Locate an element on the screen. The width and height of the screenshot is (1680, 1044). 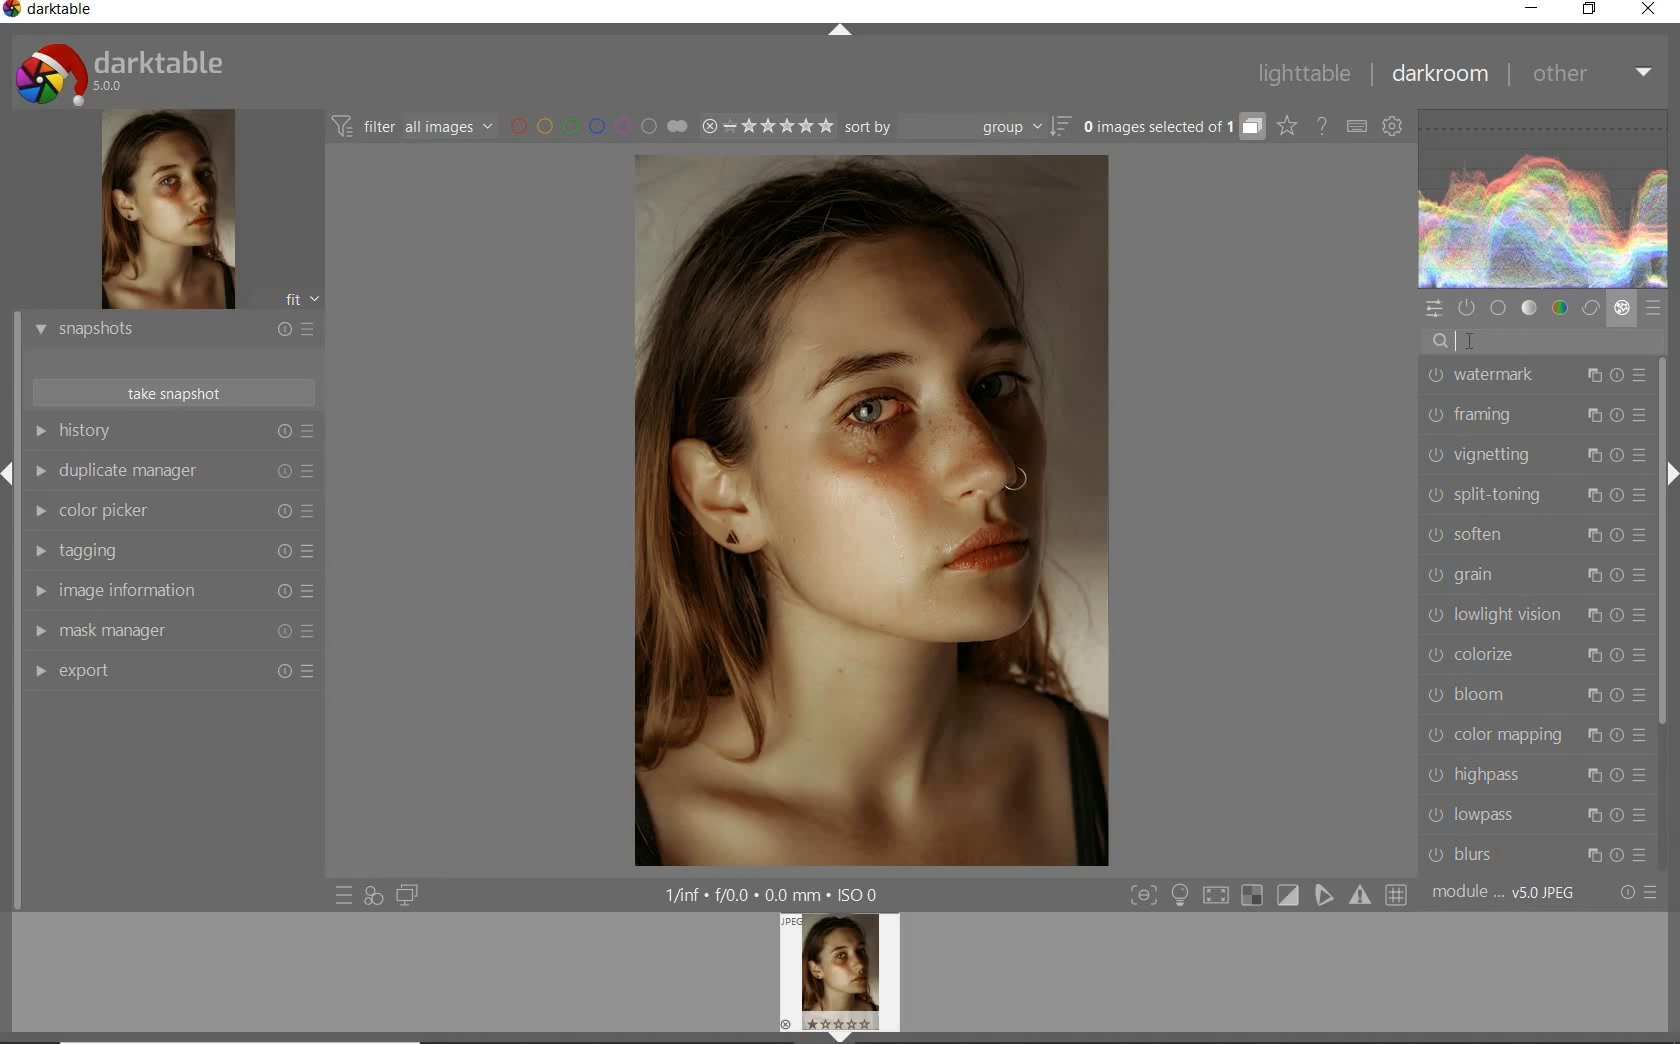
bloom is located at coordinates (1534, 695).